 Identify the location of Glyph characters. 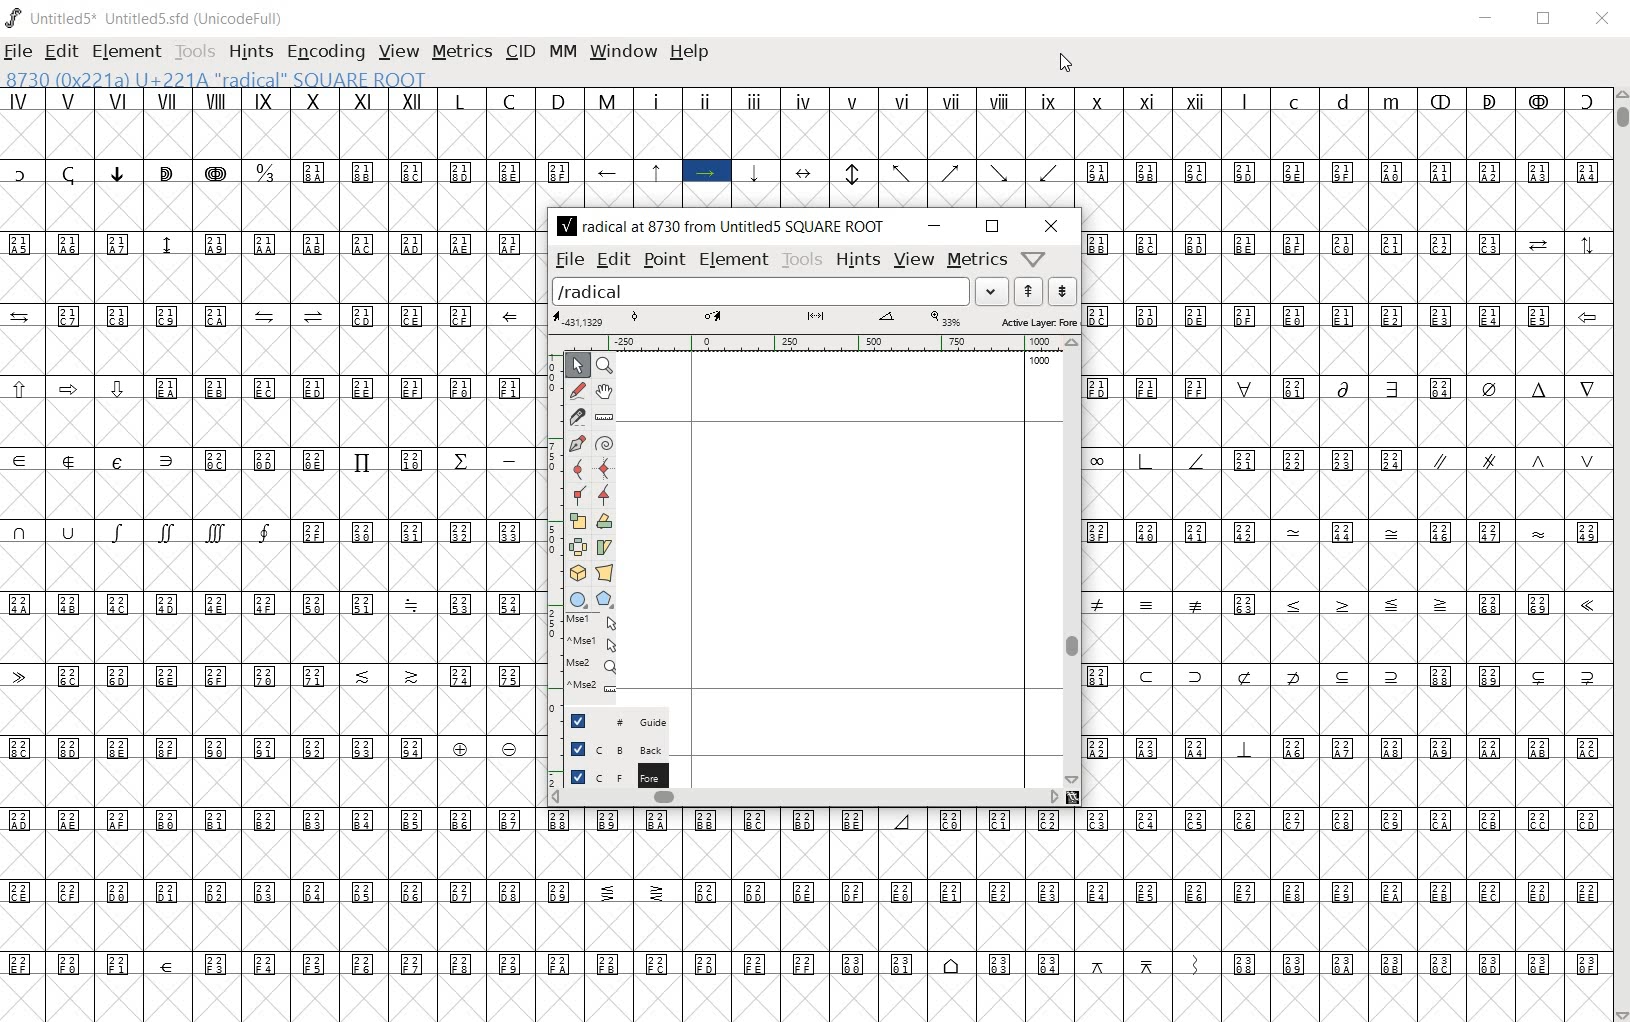
(1074, 147).